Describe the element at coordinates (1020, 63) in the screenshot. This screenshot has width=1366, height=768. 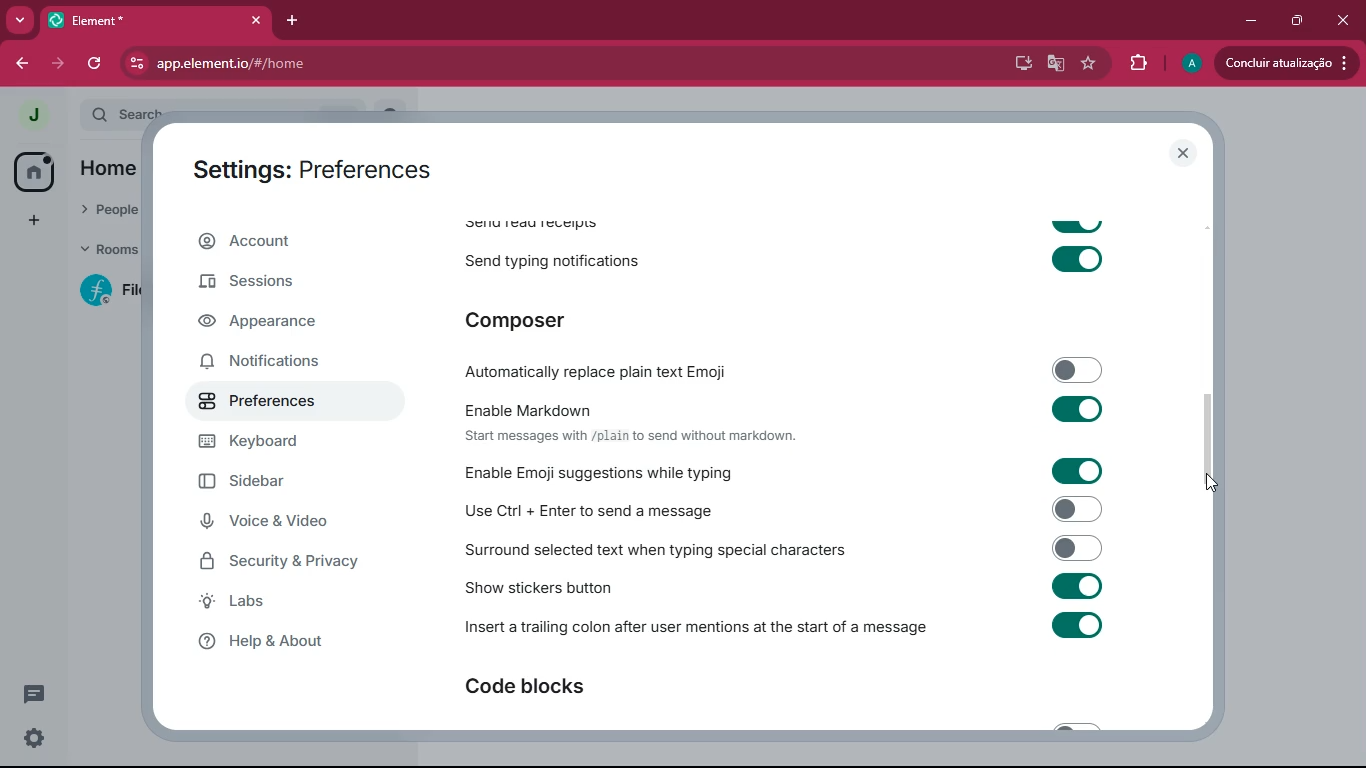
I see `desktop` at that location.